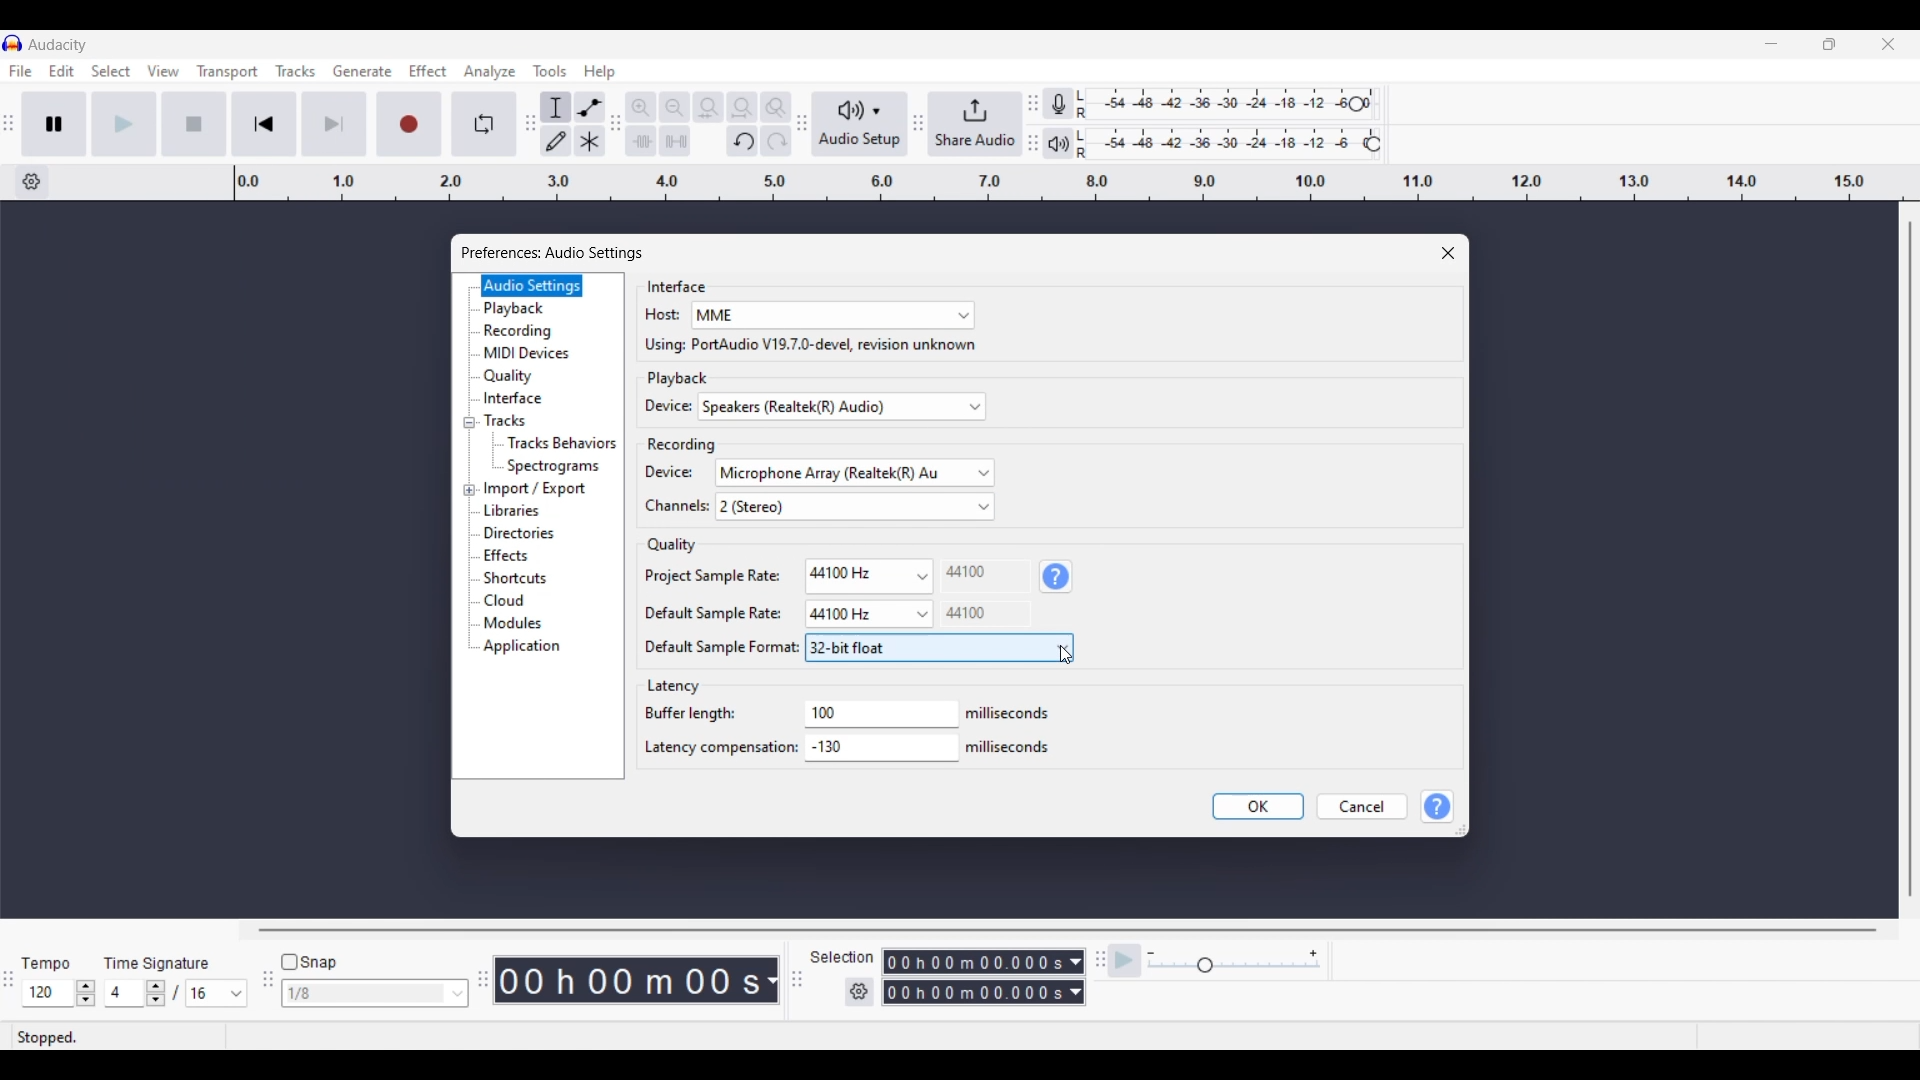 The width and height of the screenshot is (1920, 1080). I want to click on Increase/Decrease time signature, so click(156, 993).